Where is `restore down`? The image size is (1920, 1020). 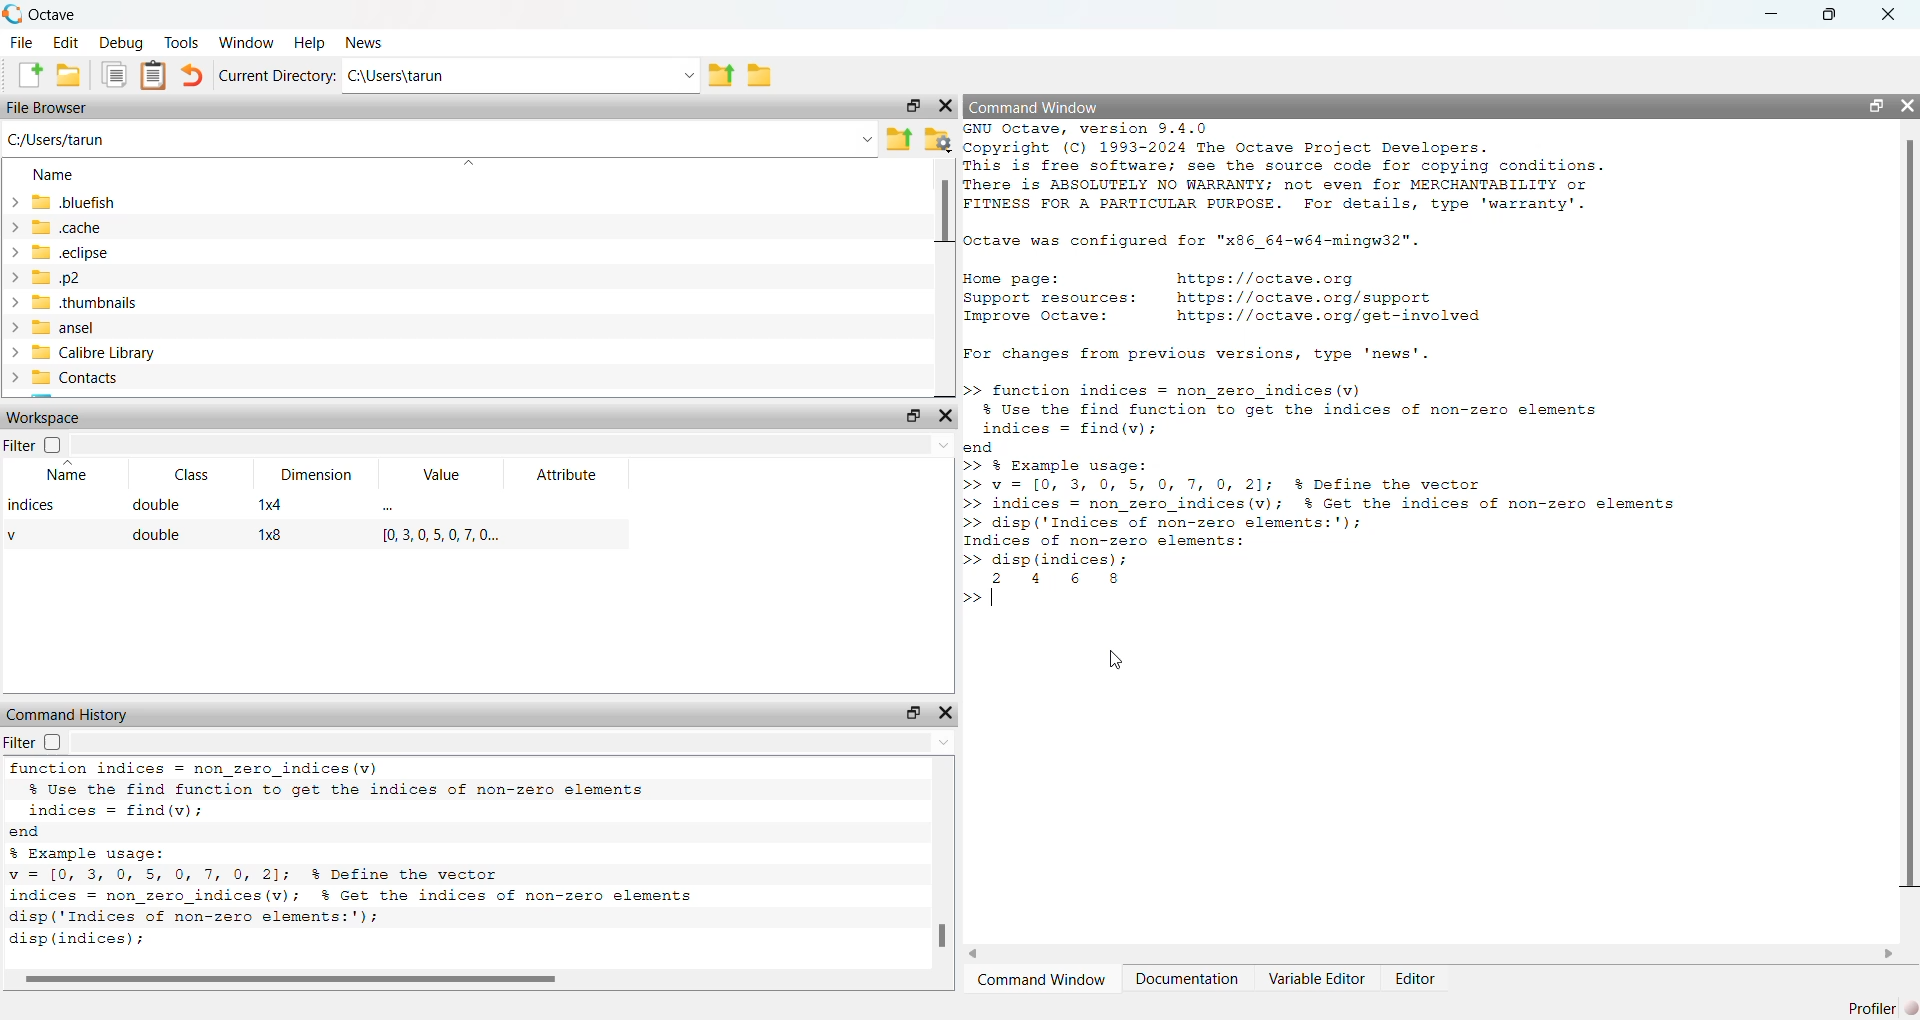 restore down is located at coordinates (911, 712).